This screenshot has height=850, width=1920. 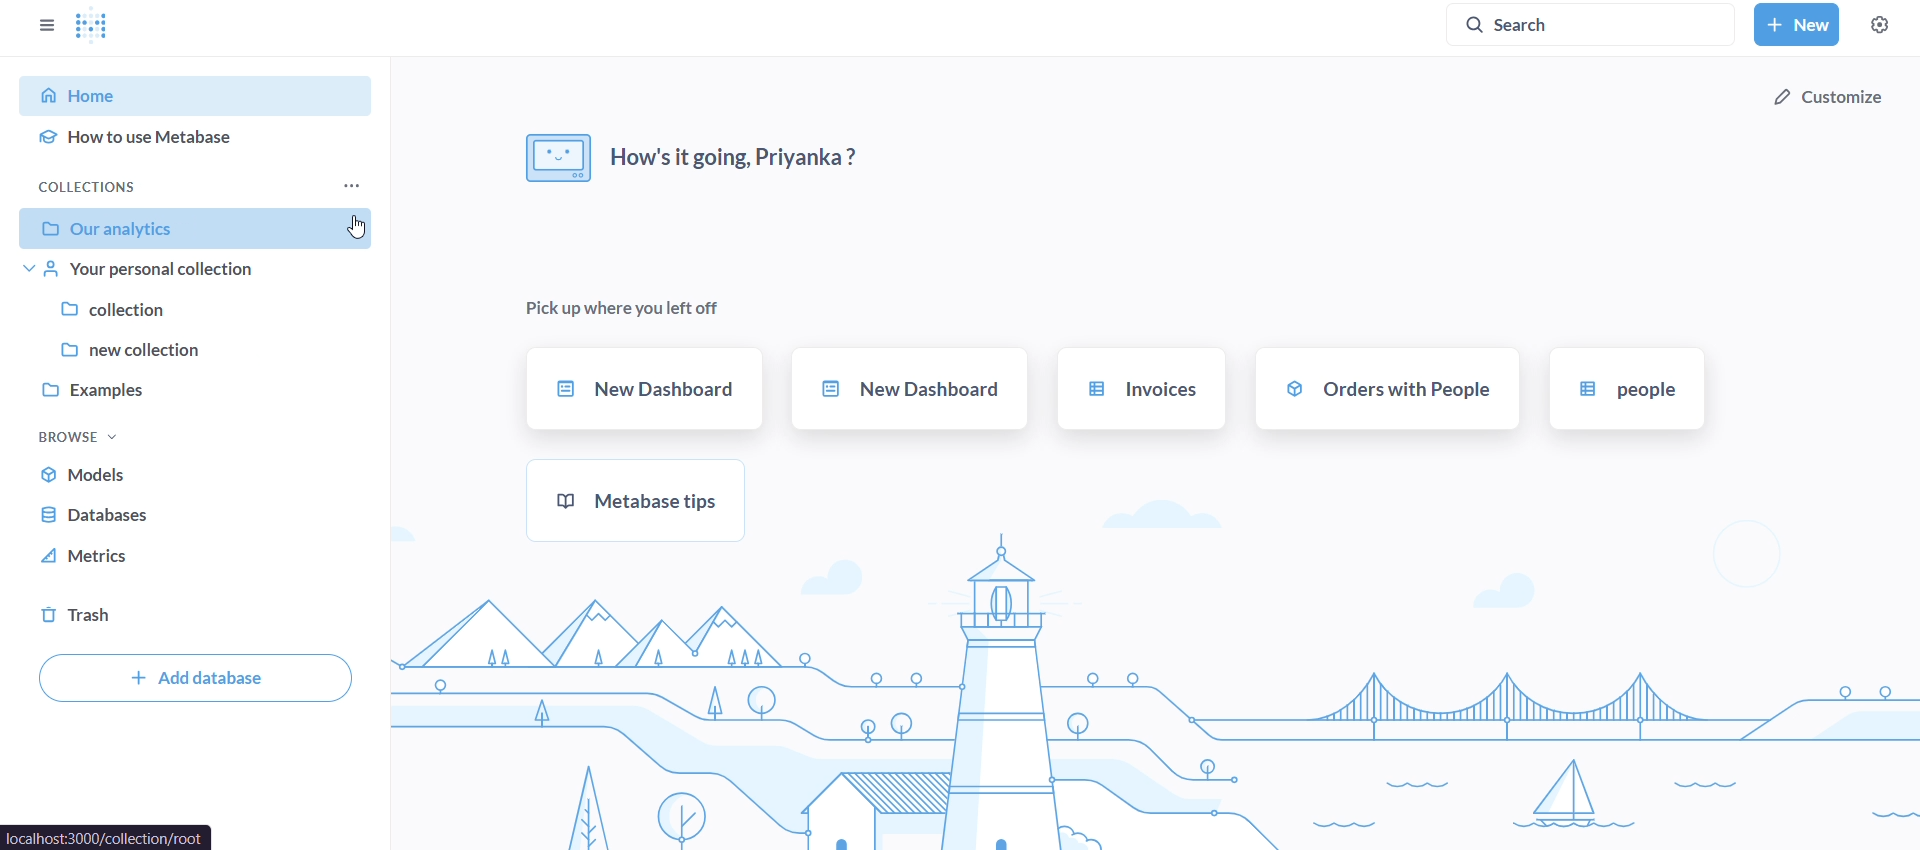 What do you see at coordinates (198, 96) in the screenshot?
I see `home` at bounding box center [198, 96].